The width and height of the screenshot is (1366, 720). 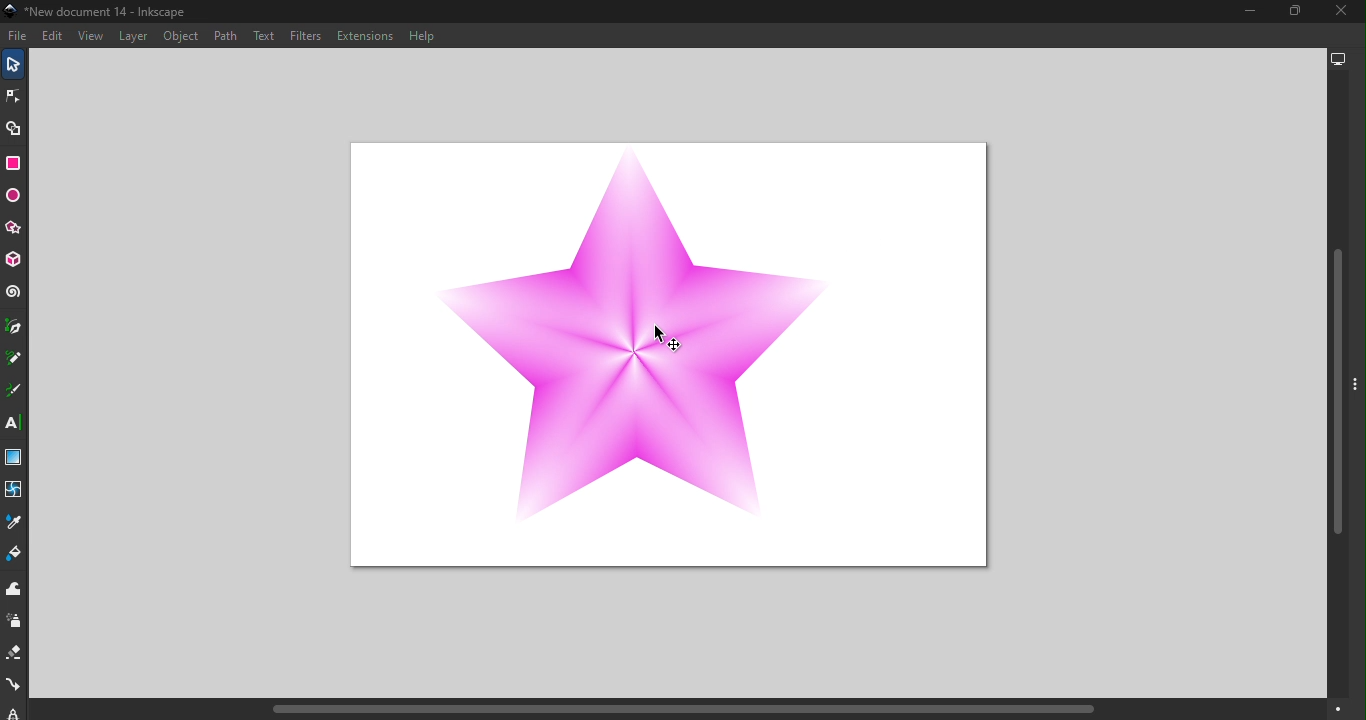 What do you see at coordinates (1245, 14) in the screenshot?
I see `Minimize` at bounding box center [1245, 14].